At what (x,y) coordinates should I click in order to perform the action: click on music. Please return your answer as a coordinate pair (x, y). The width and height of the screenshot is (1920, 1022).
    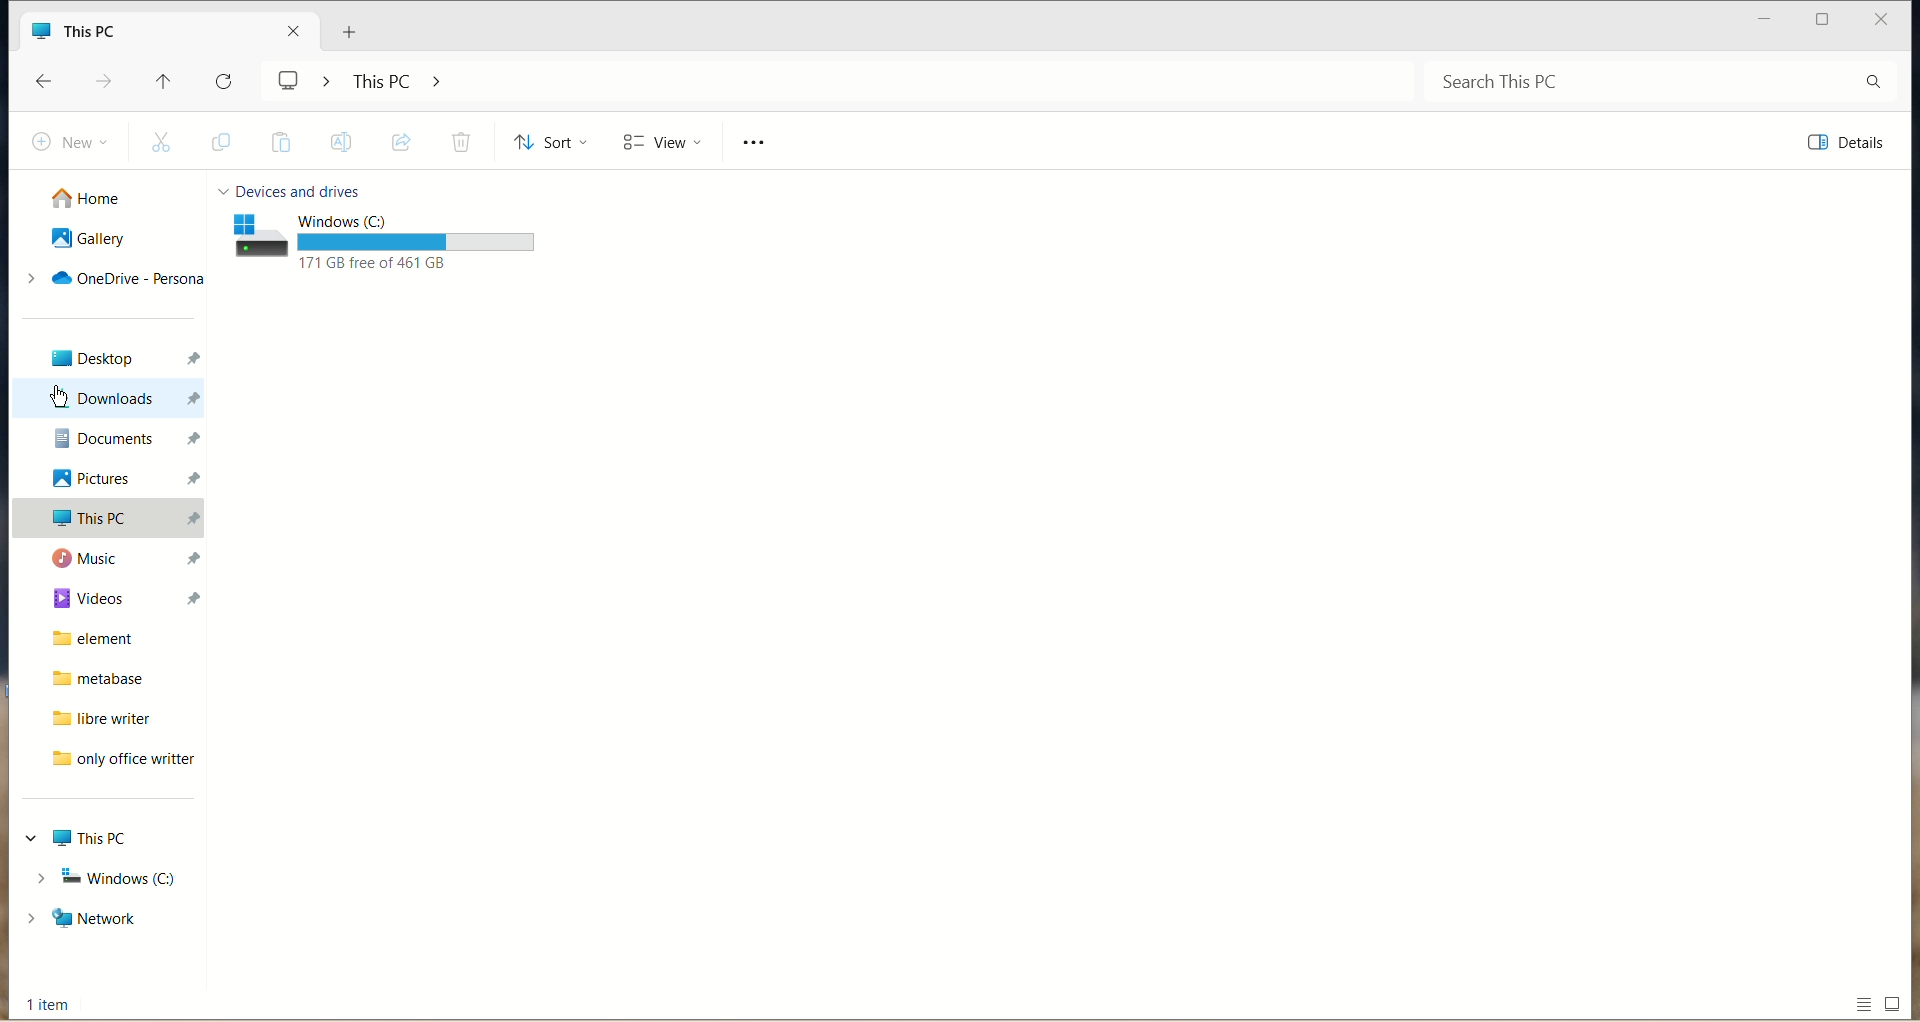
    Looking at the image, I should click on (119, 558).